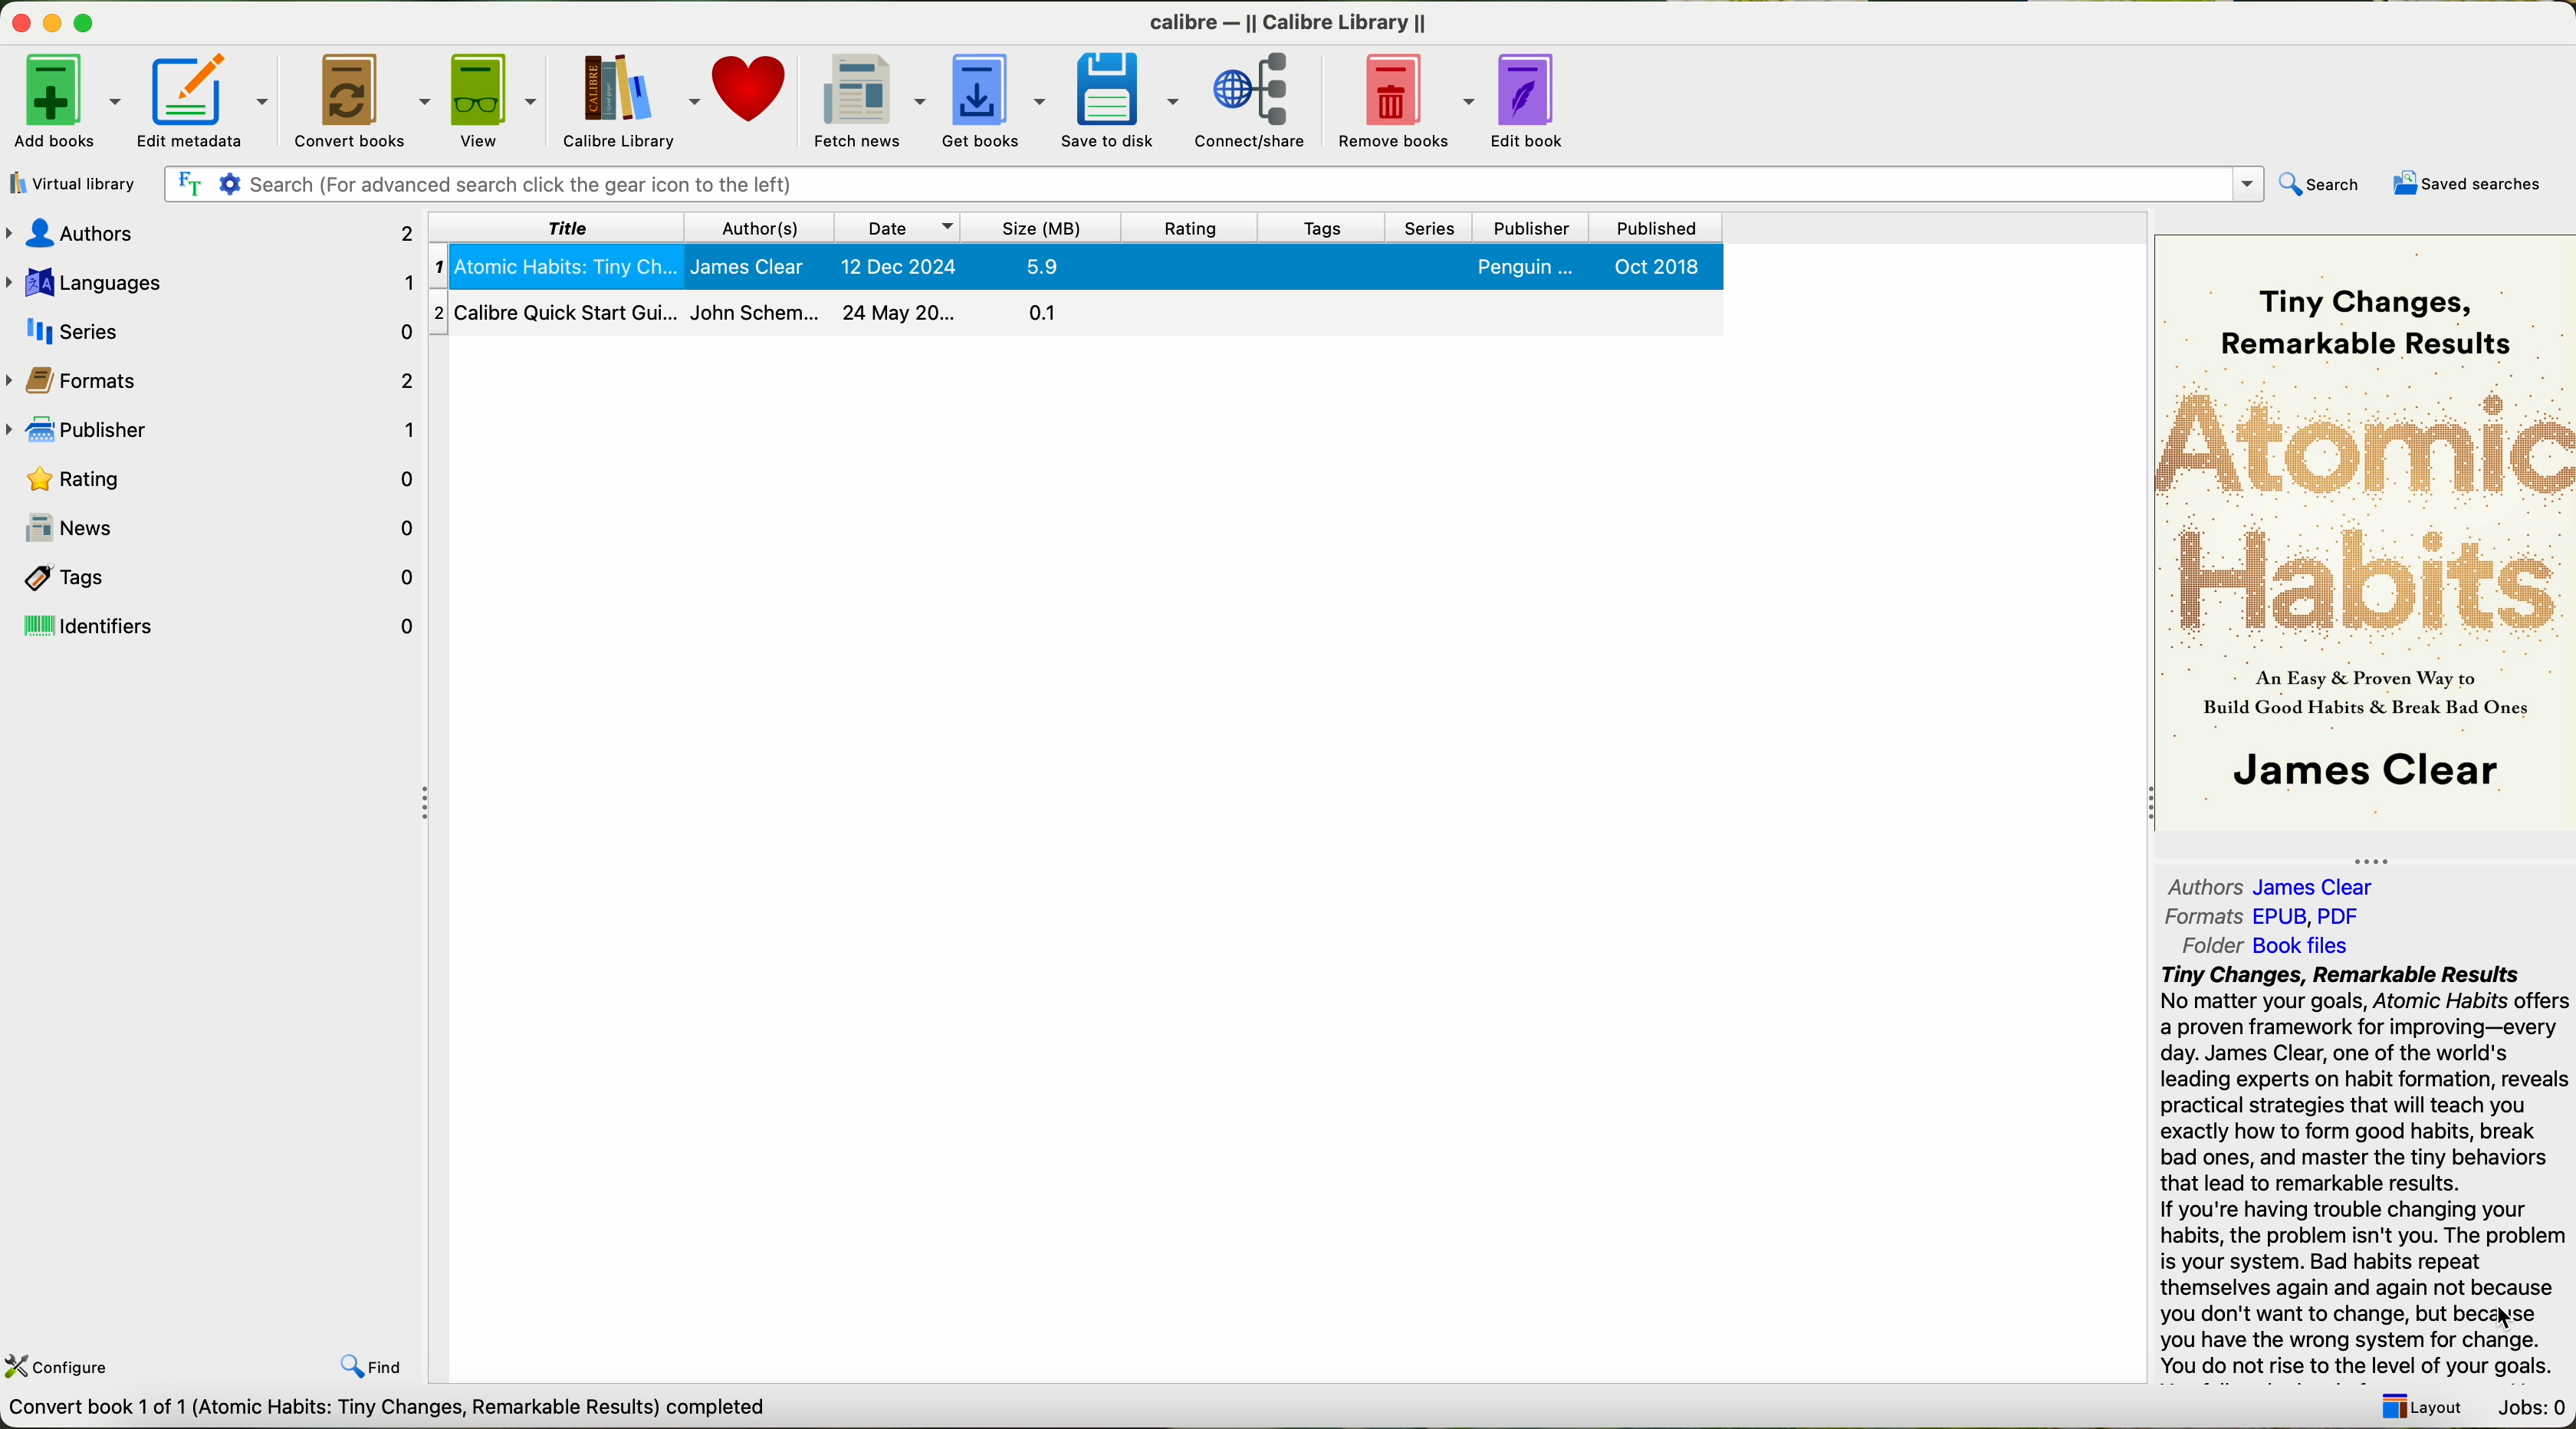 This screenshot has width=2576, height=1429. Describe the element at coordinates (497, 99) in the screenshot. I see `view` at that location.